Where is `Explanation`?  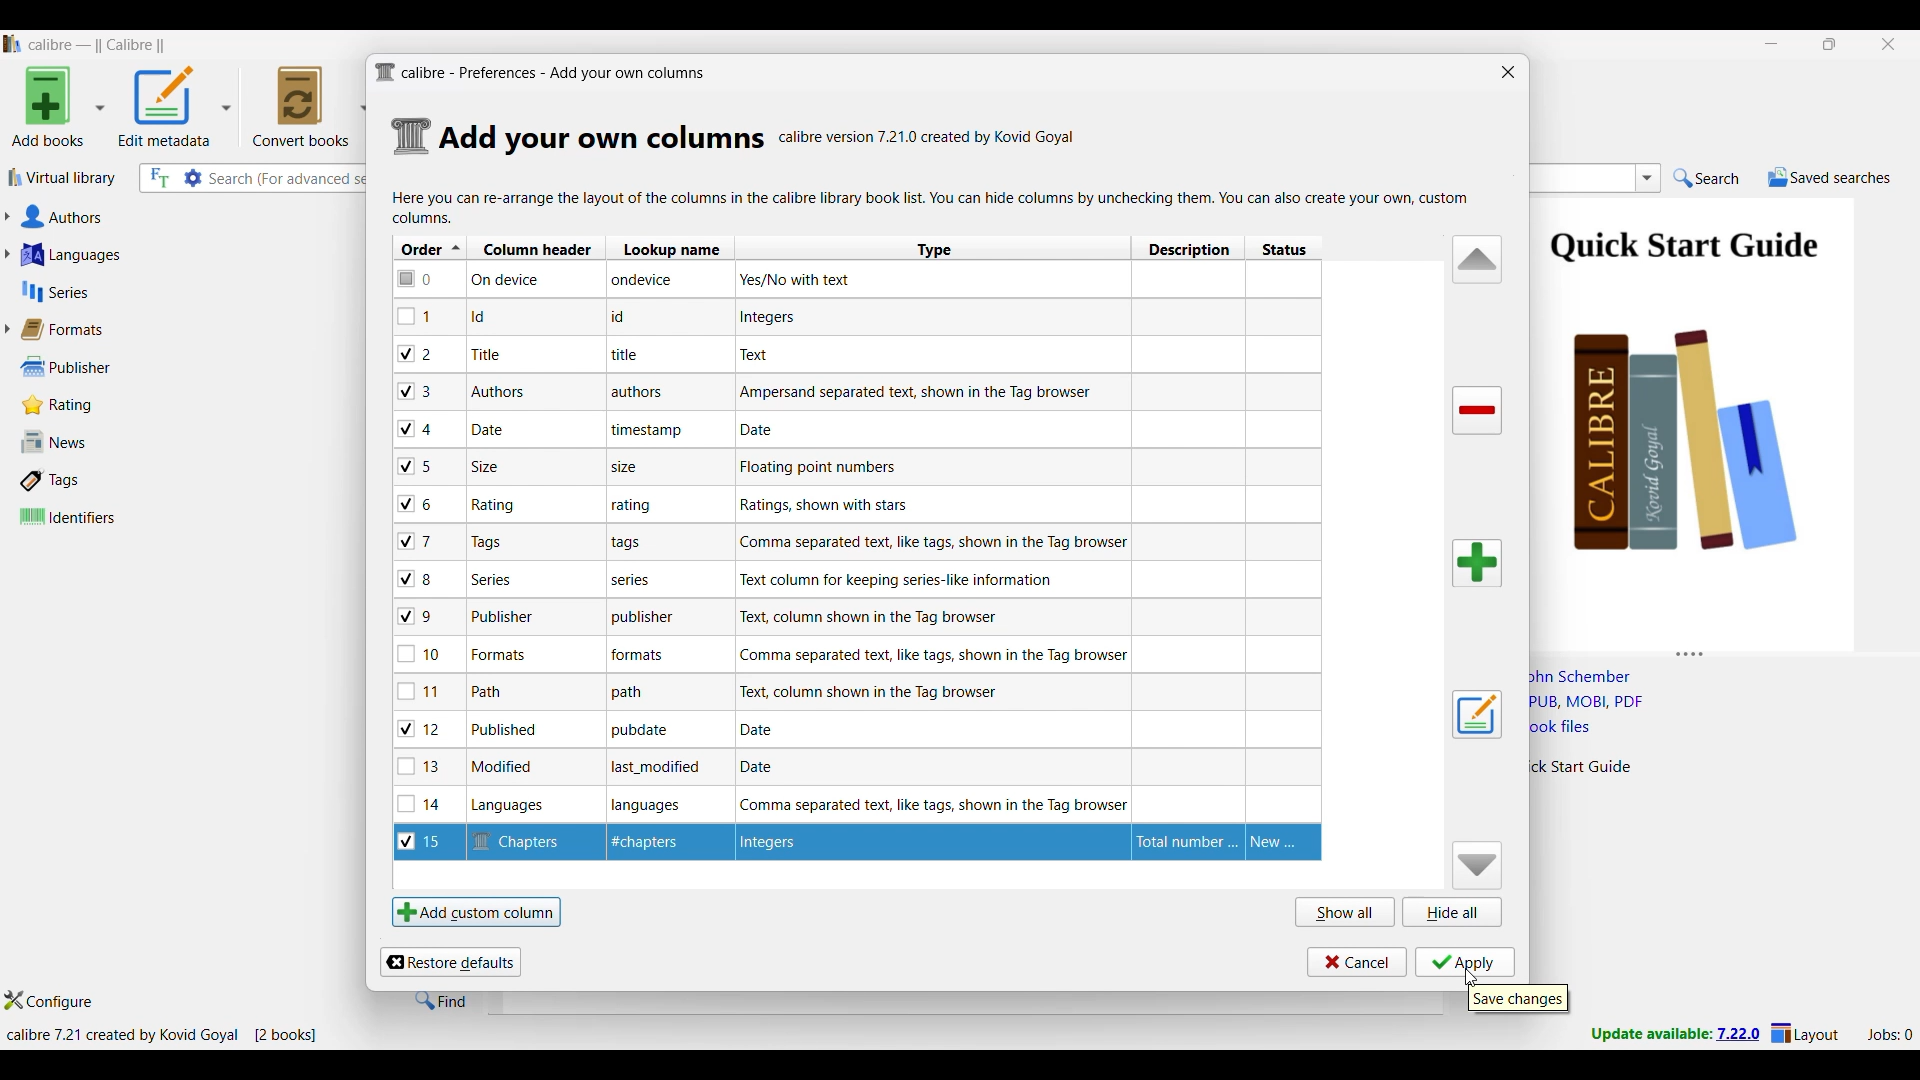 Explanation is located at coordinates (934, 654).